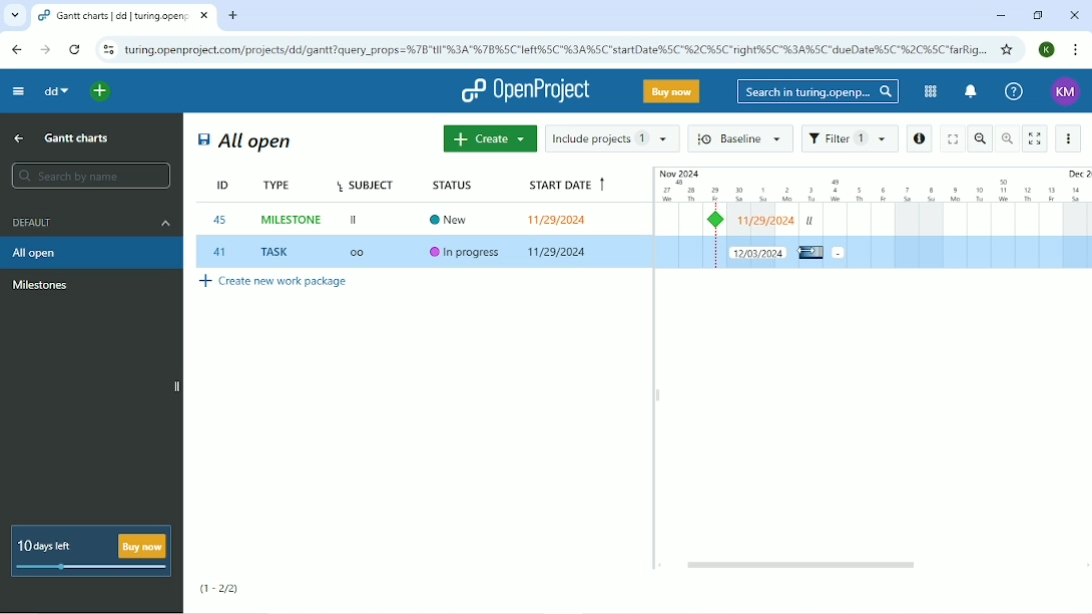 This screenshot has width=1092, height=614. Describe the element at coordinates (561, 219) in the screenshot. I see `11/29/2024` at that location.